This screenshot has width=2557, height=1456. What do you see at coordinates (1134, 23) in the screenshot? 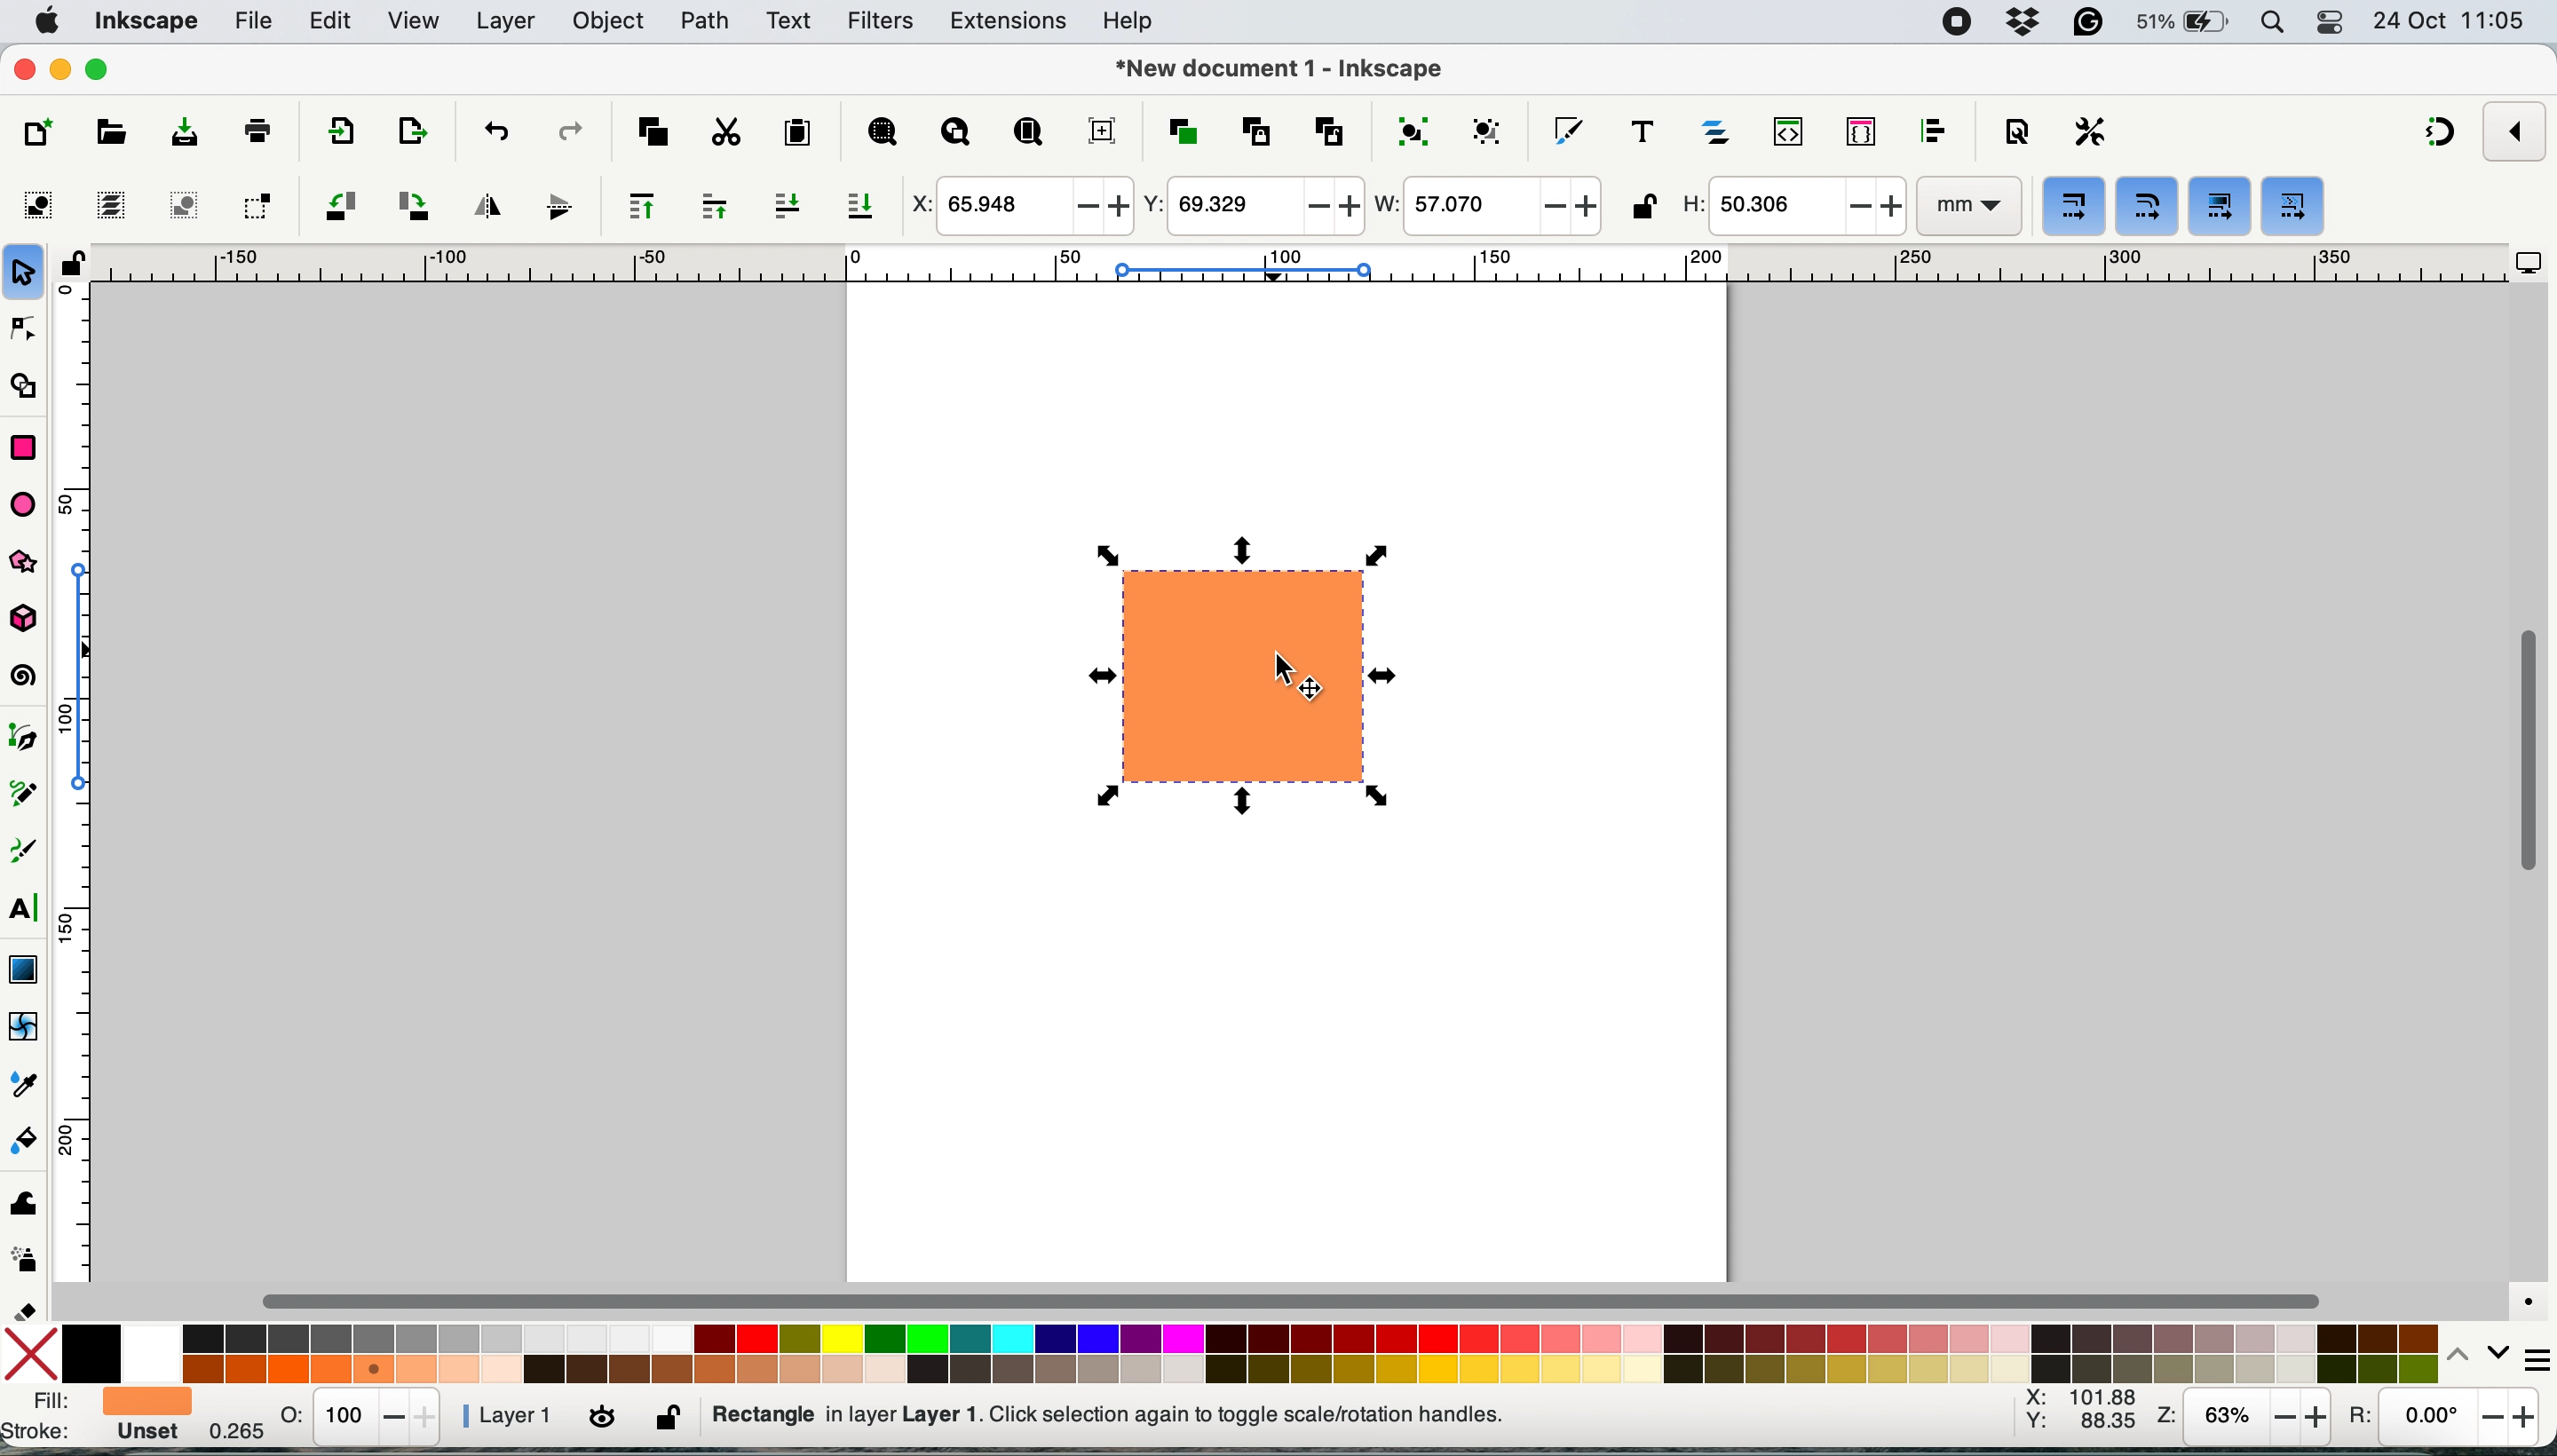
I see `help` at bounding box center [1134, 23].